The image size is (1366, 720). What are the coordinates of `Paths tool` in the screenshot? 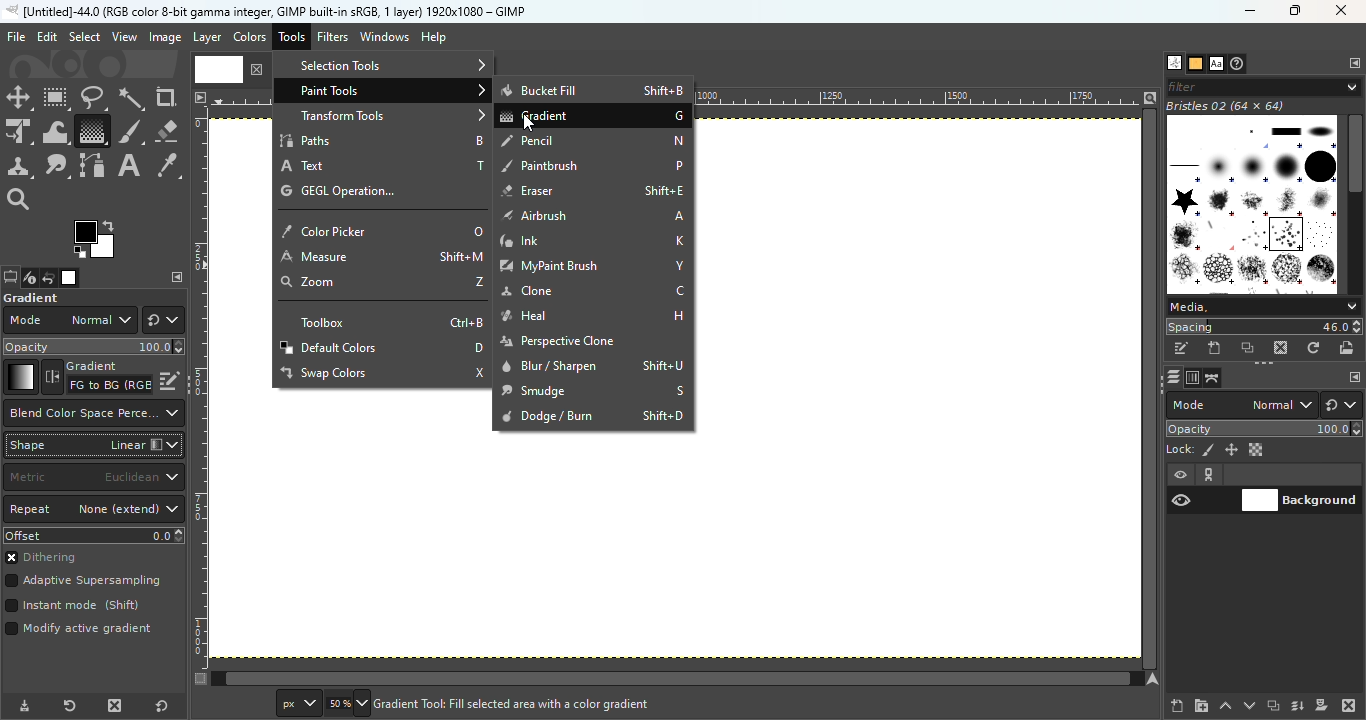 It's located at (93, 166).